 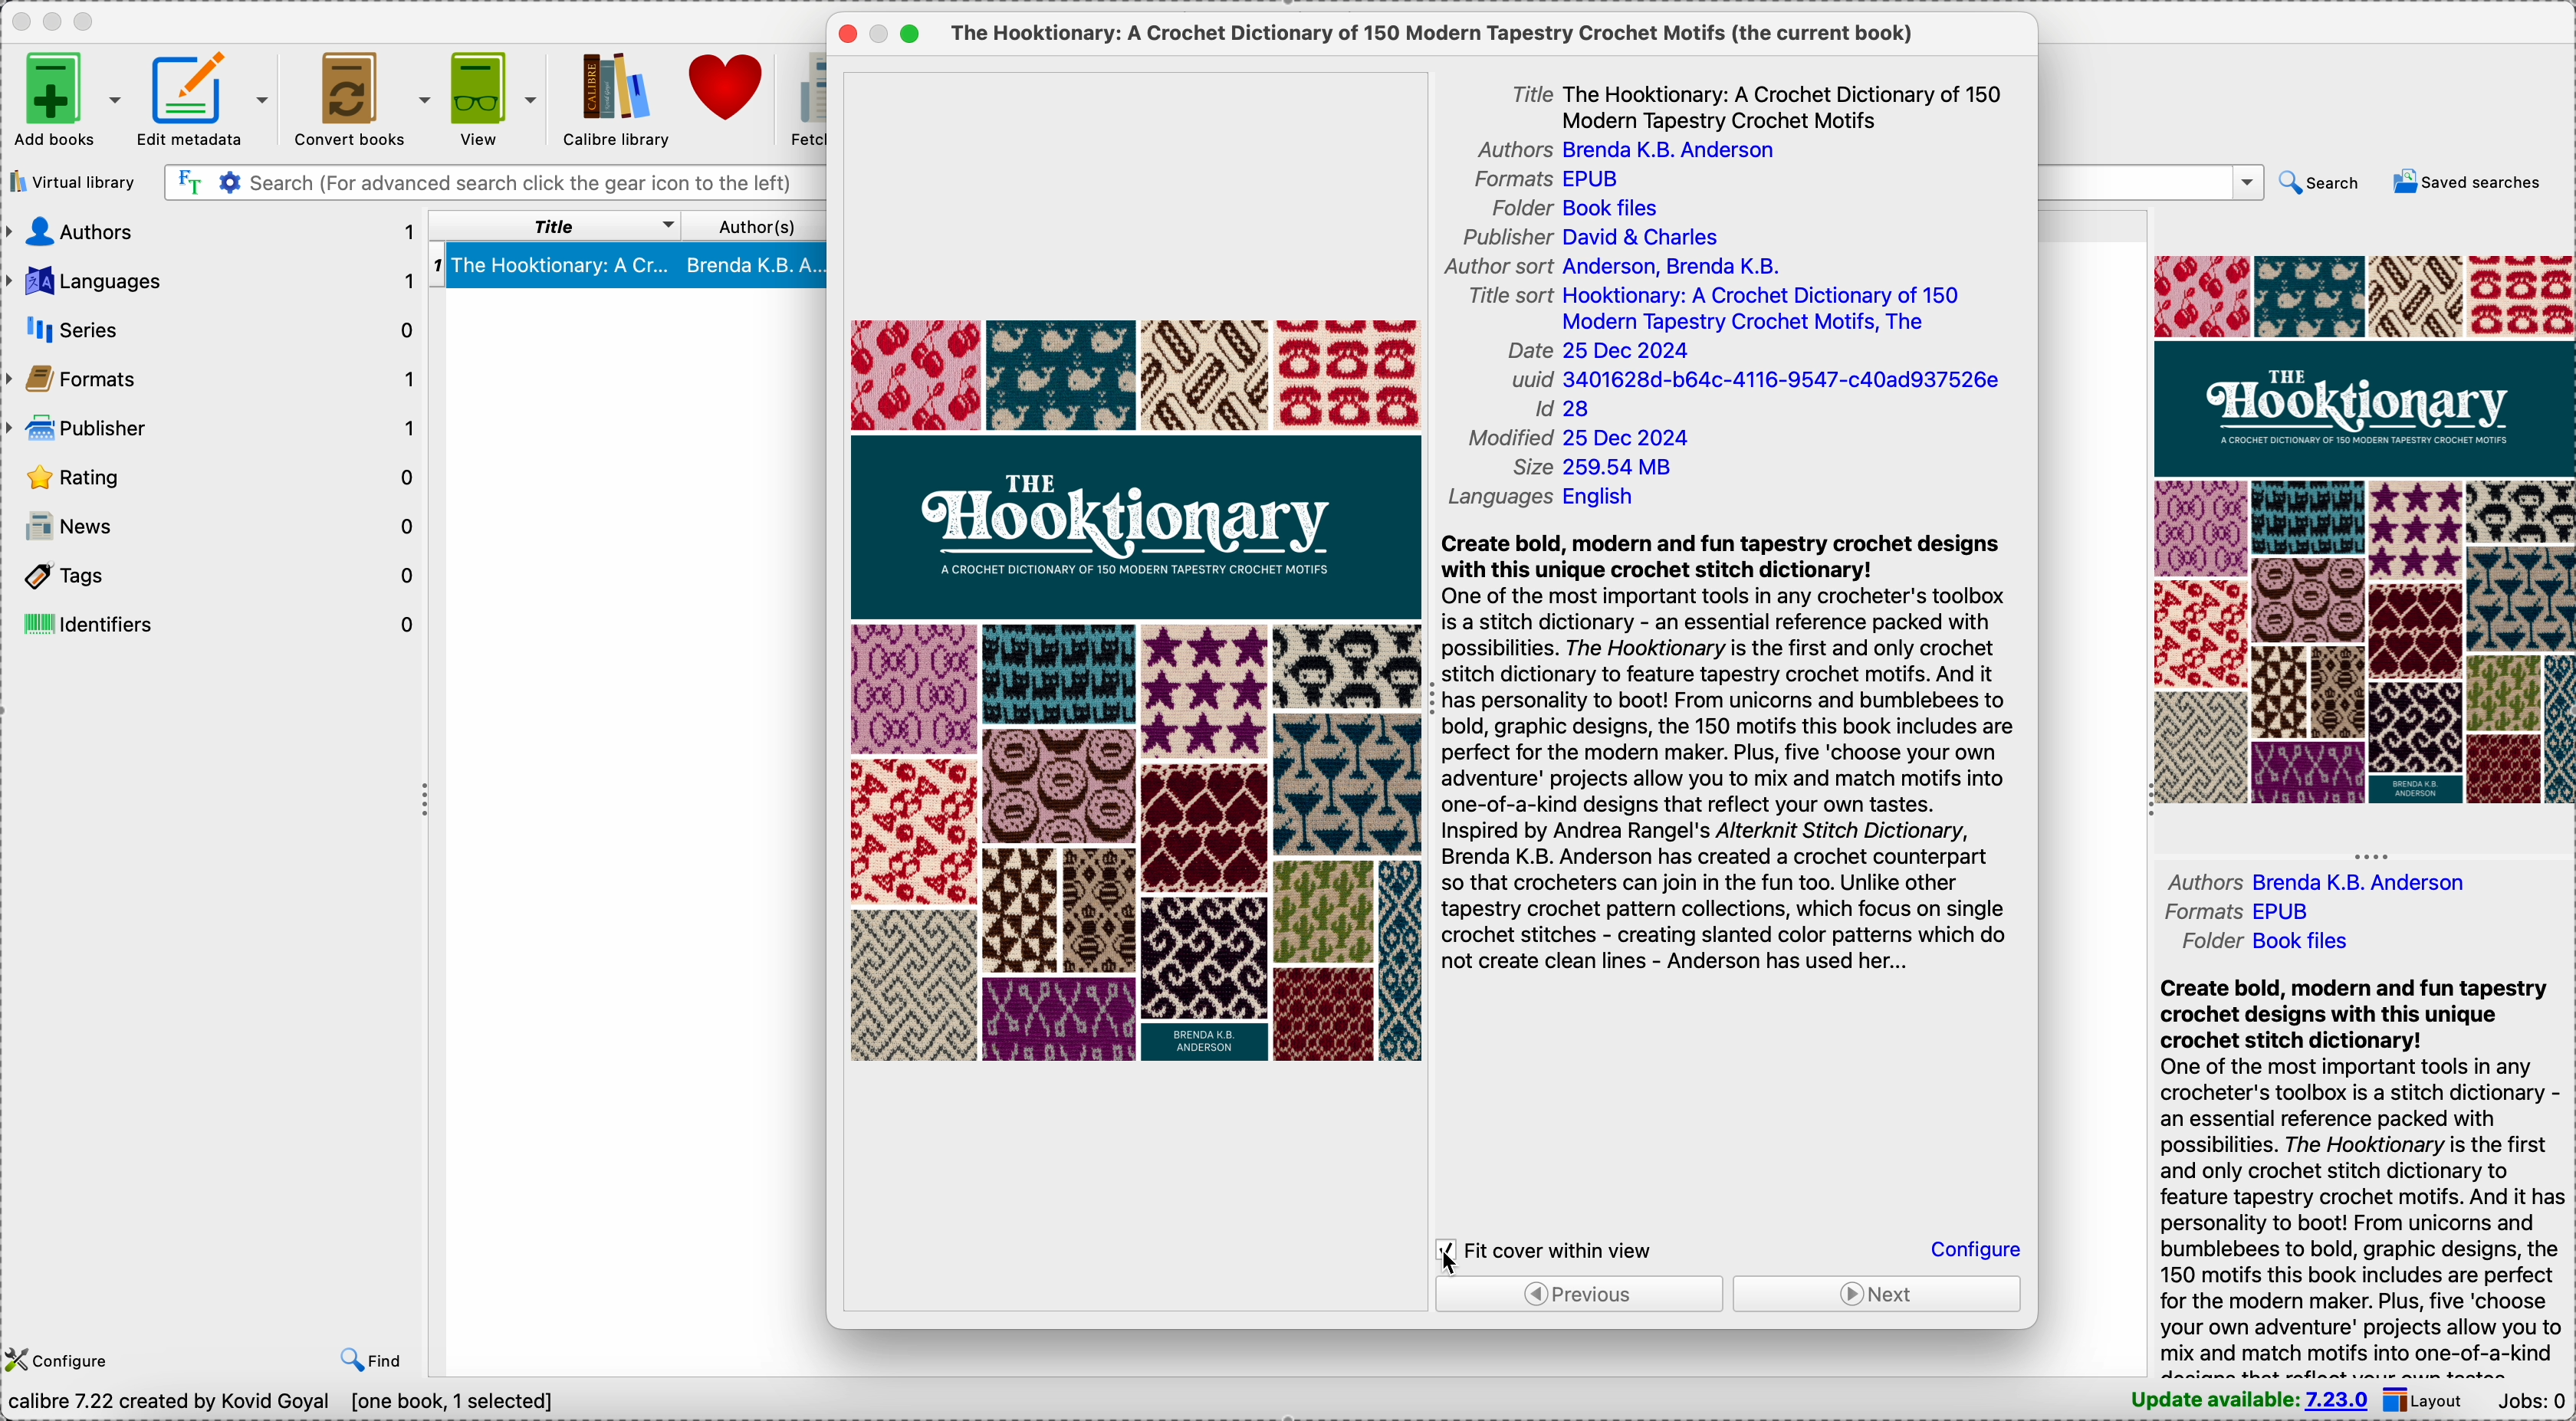 I want to click on languages, so click(x=213, y=277).